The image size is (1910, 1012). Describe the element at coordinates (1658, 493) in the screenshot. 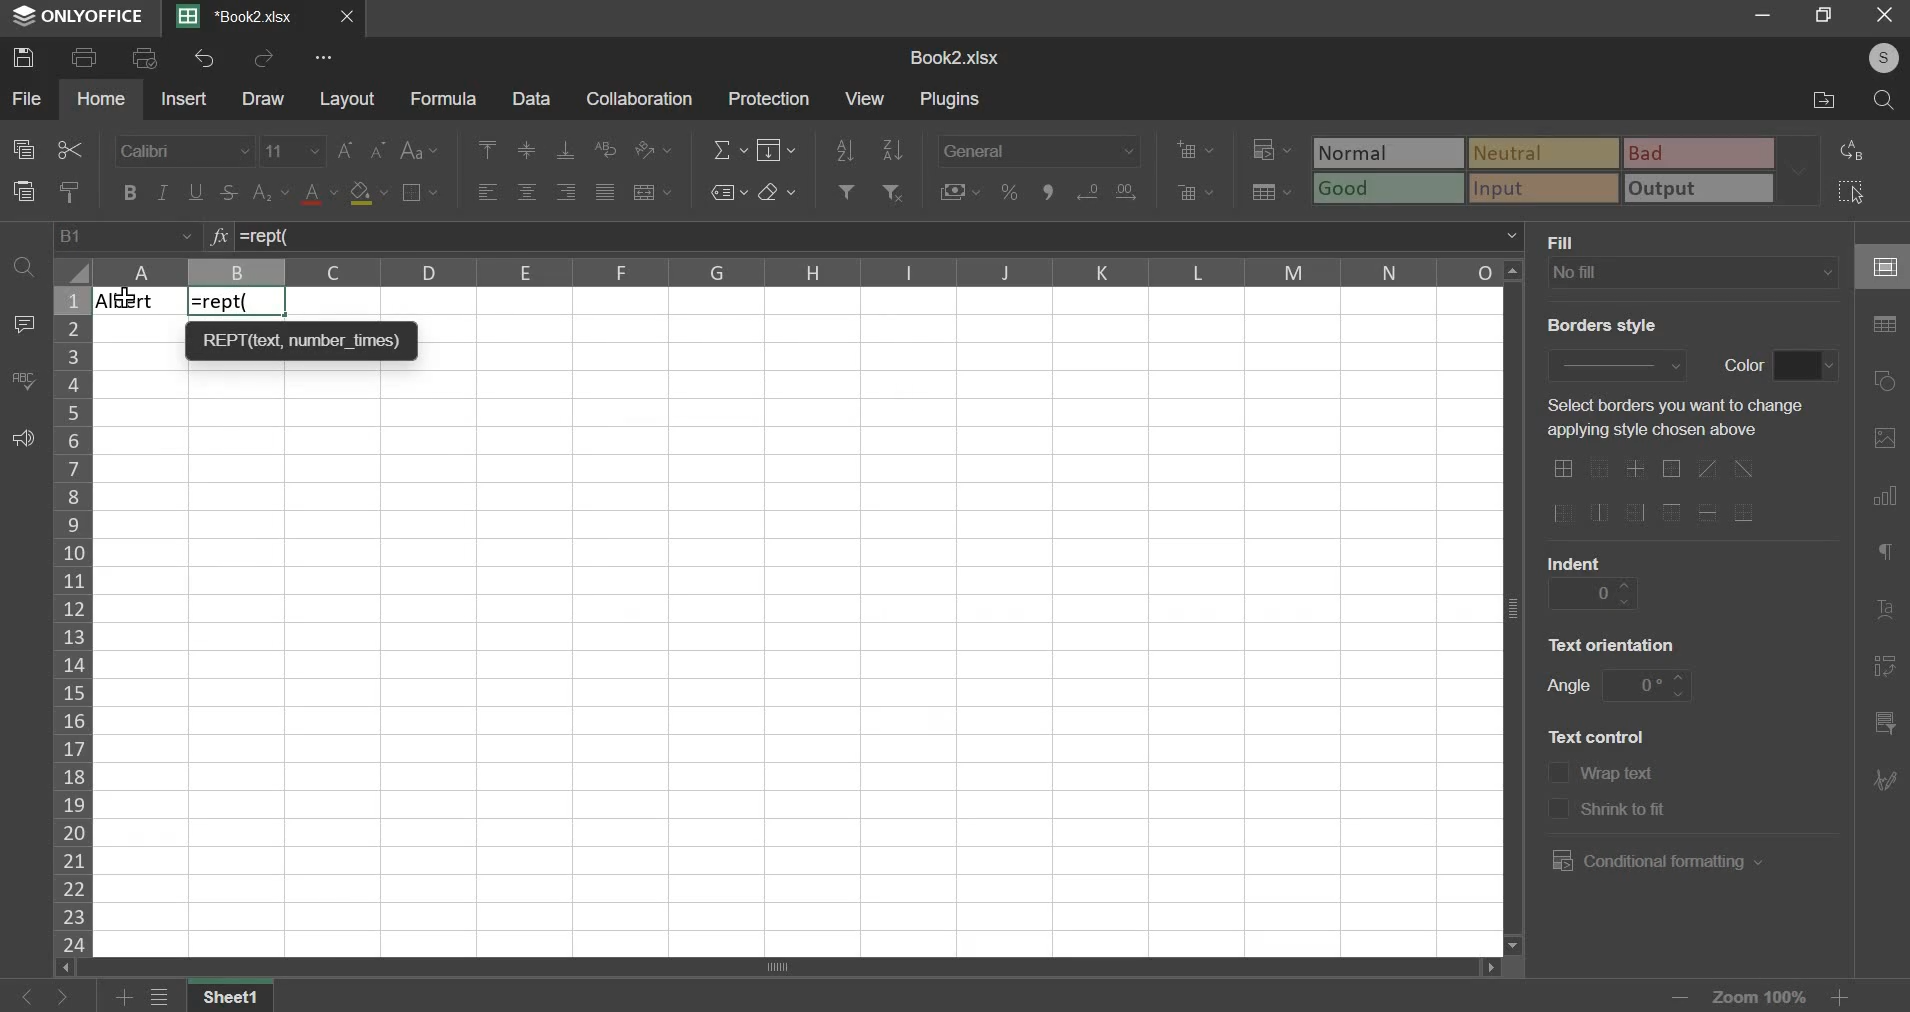

I see `border options` at that location.